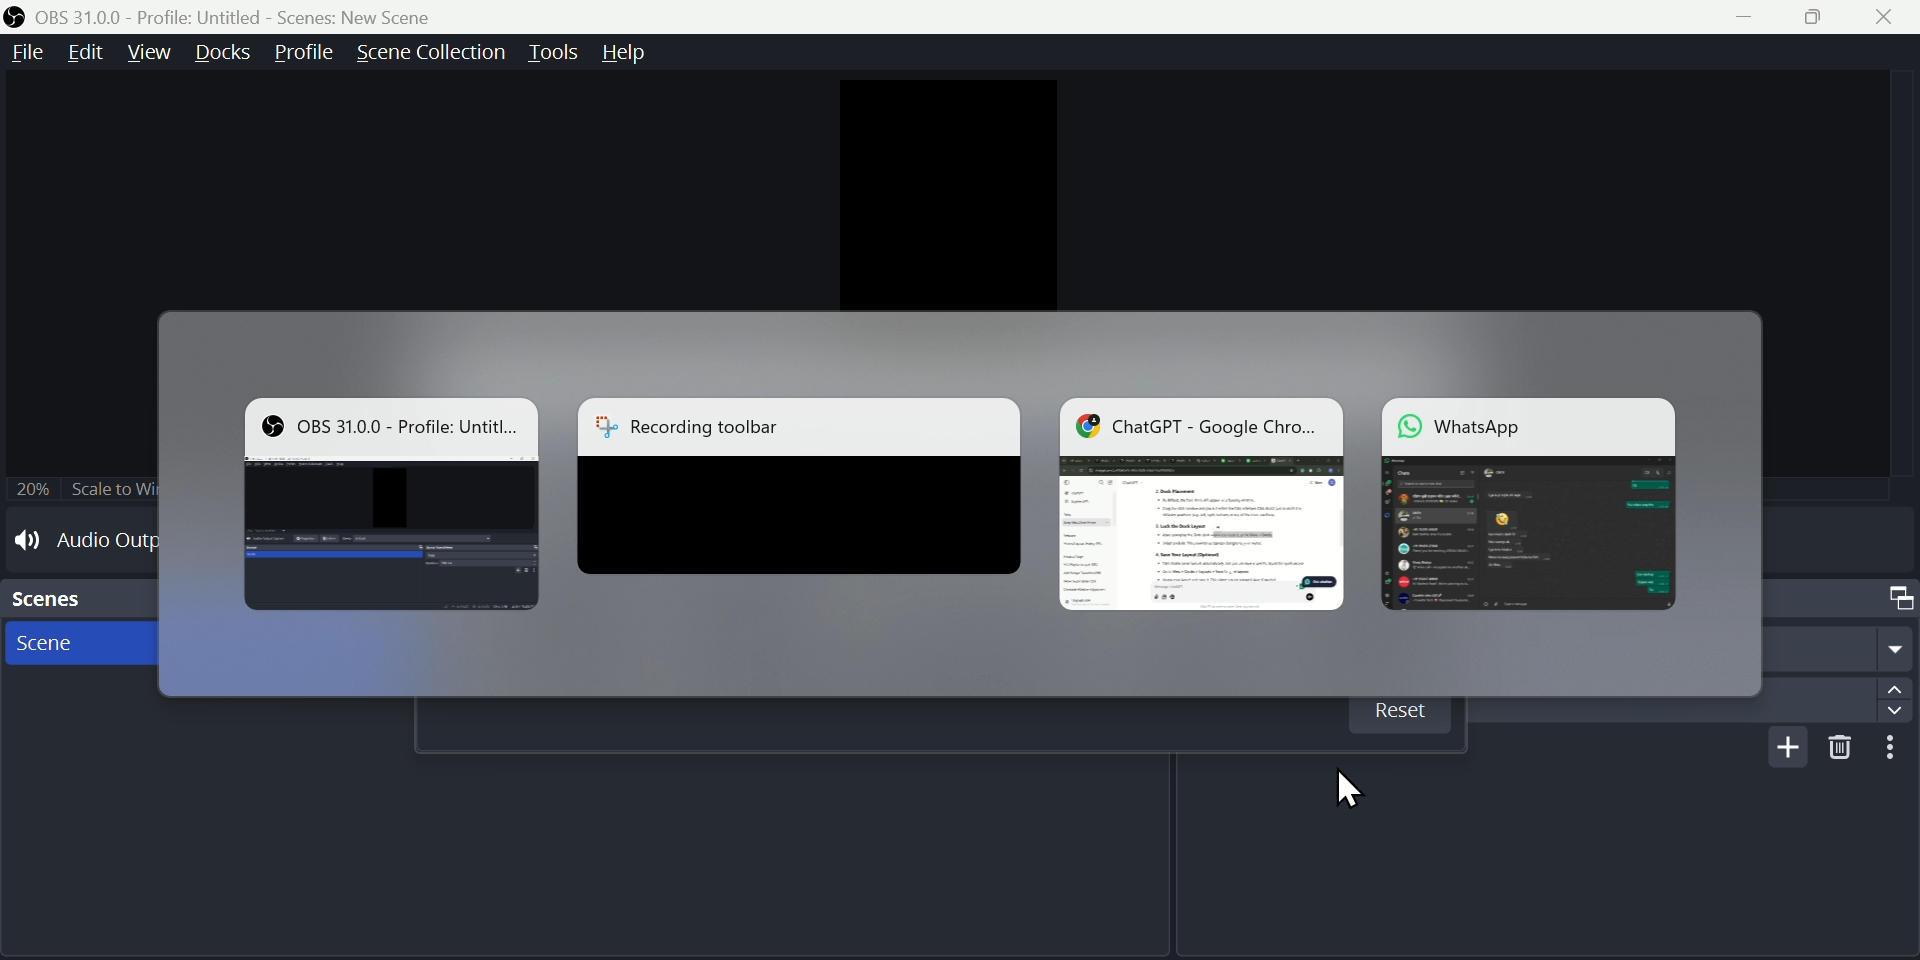 The image size is (1920, 960). Describe the element at coordinates (1743, 20) in the screenshot. I see `minimize` at that location.